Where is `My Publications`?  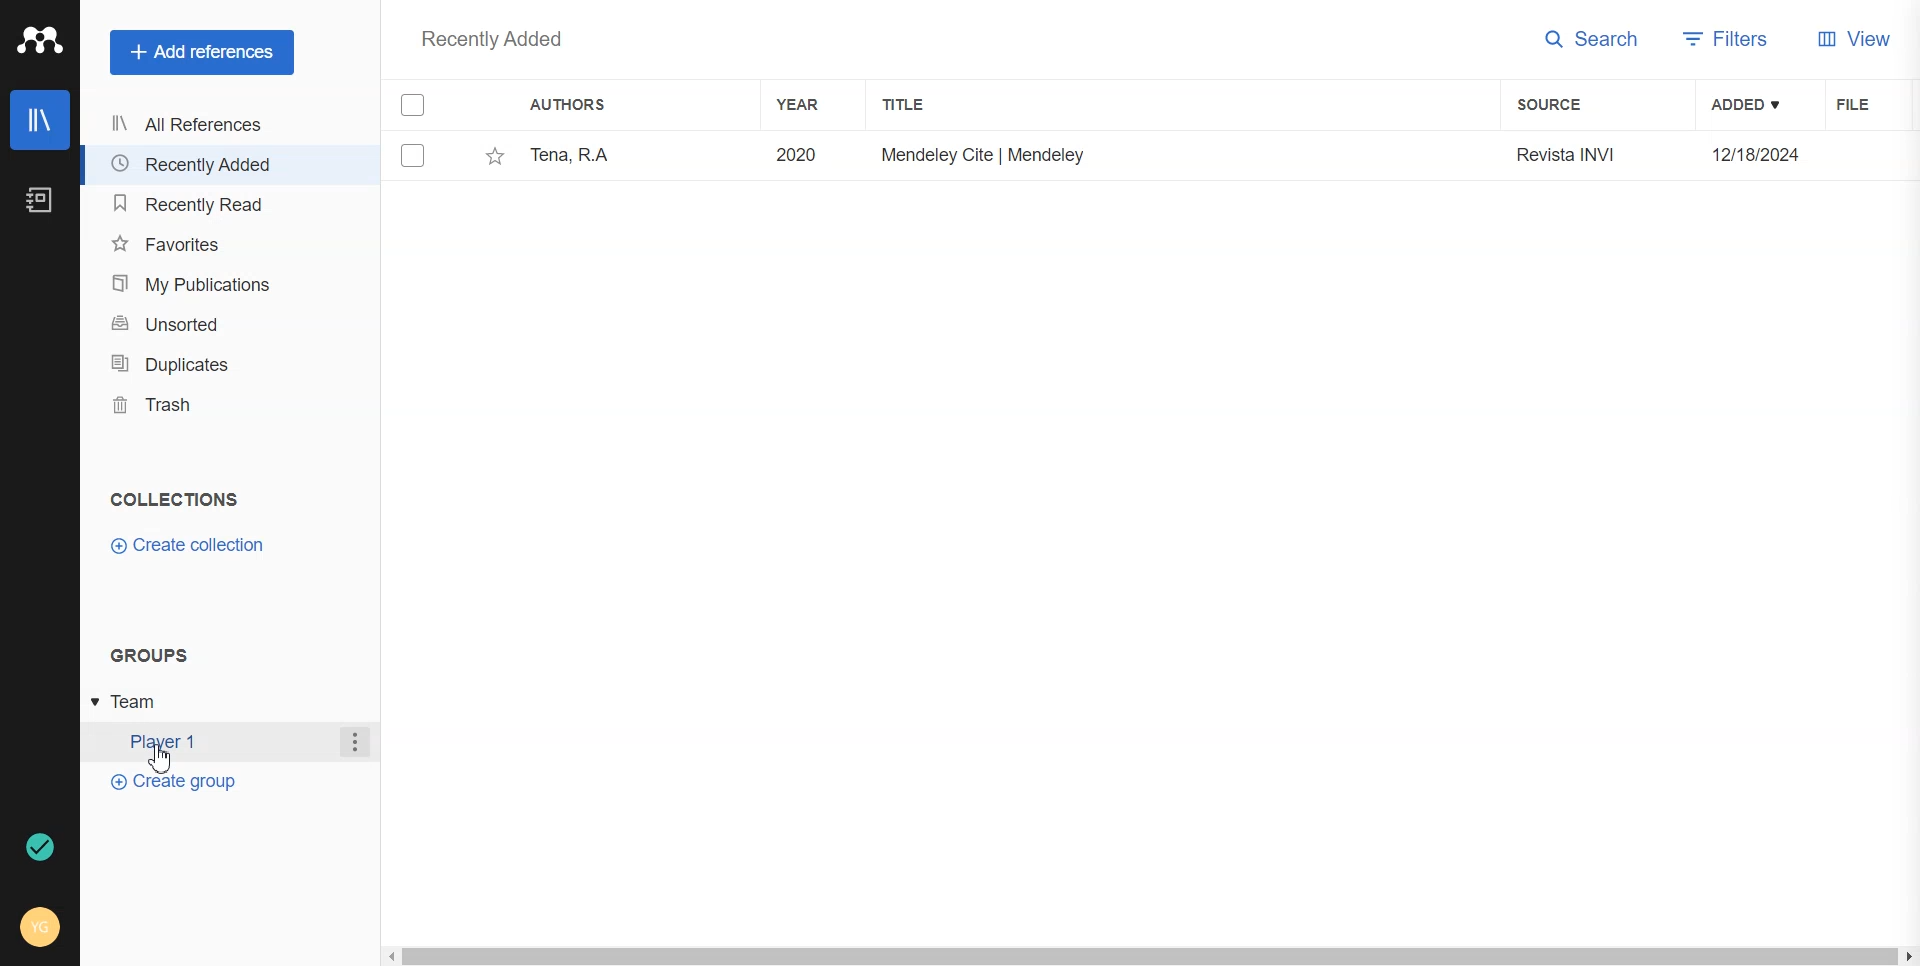 My Publications is located at coordinates (203, 283).